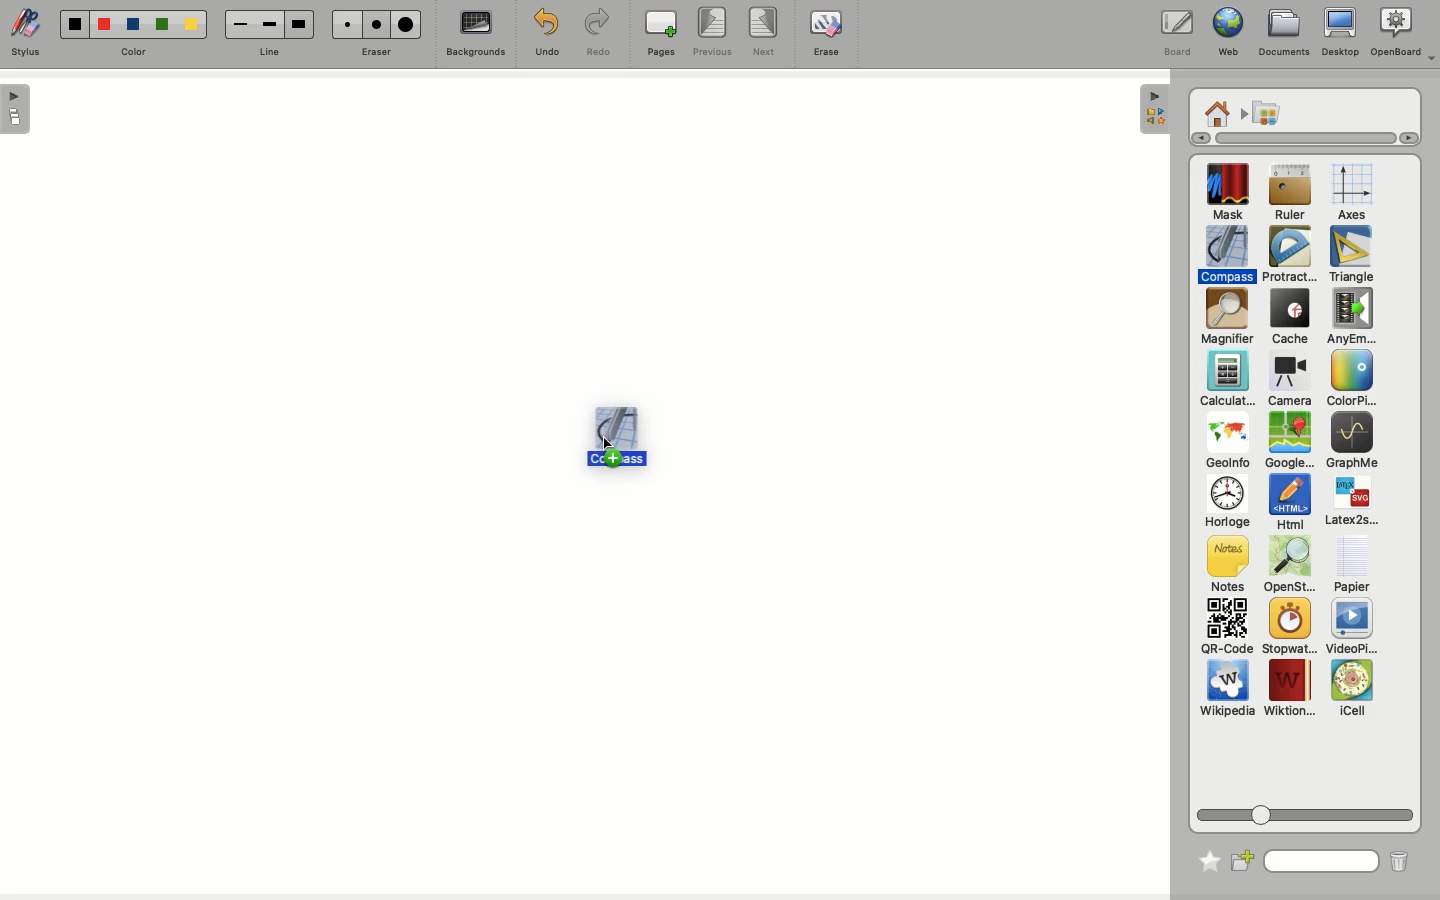 Image resolution: width=1440 pixels, height=900 pixels. Describe the element at coordinates (1227, 446) in the screenshot. I see `GeoInfo` at that location.